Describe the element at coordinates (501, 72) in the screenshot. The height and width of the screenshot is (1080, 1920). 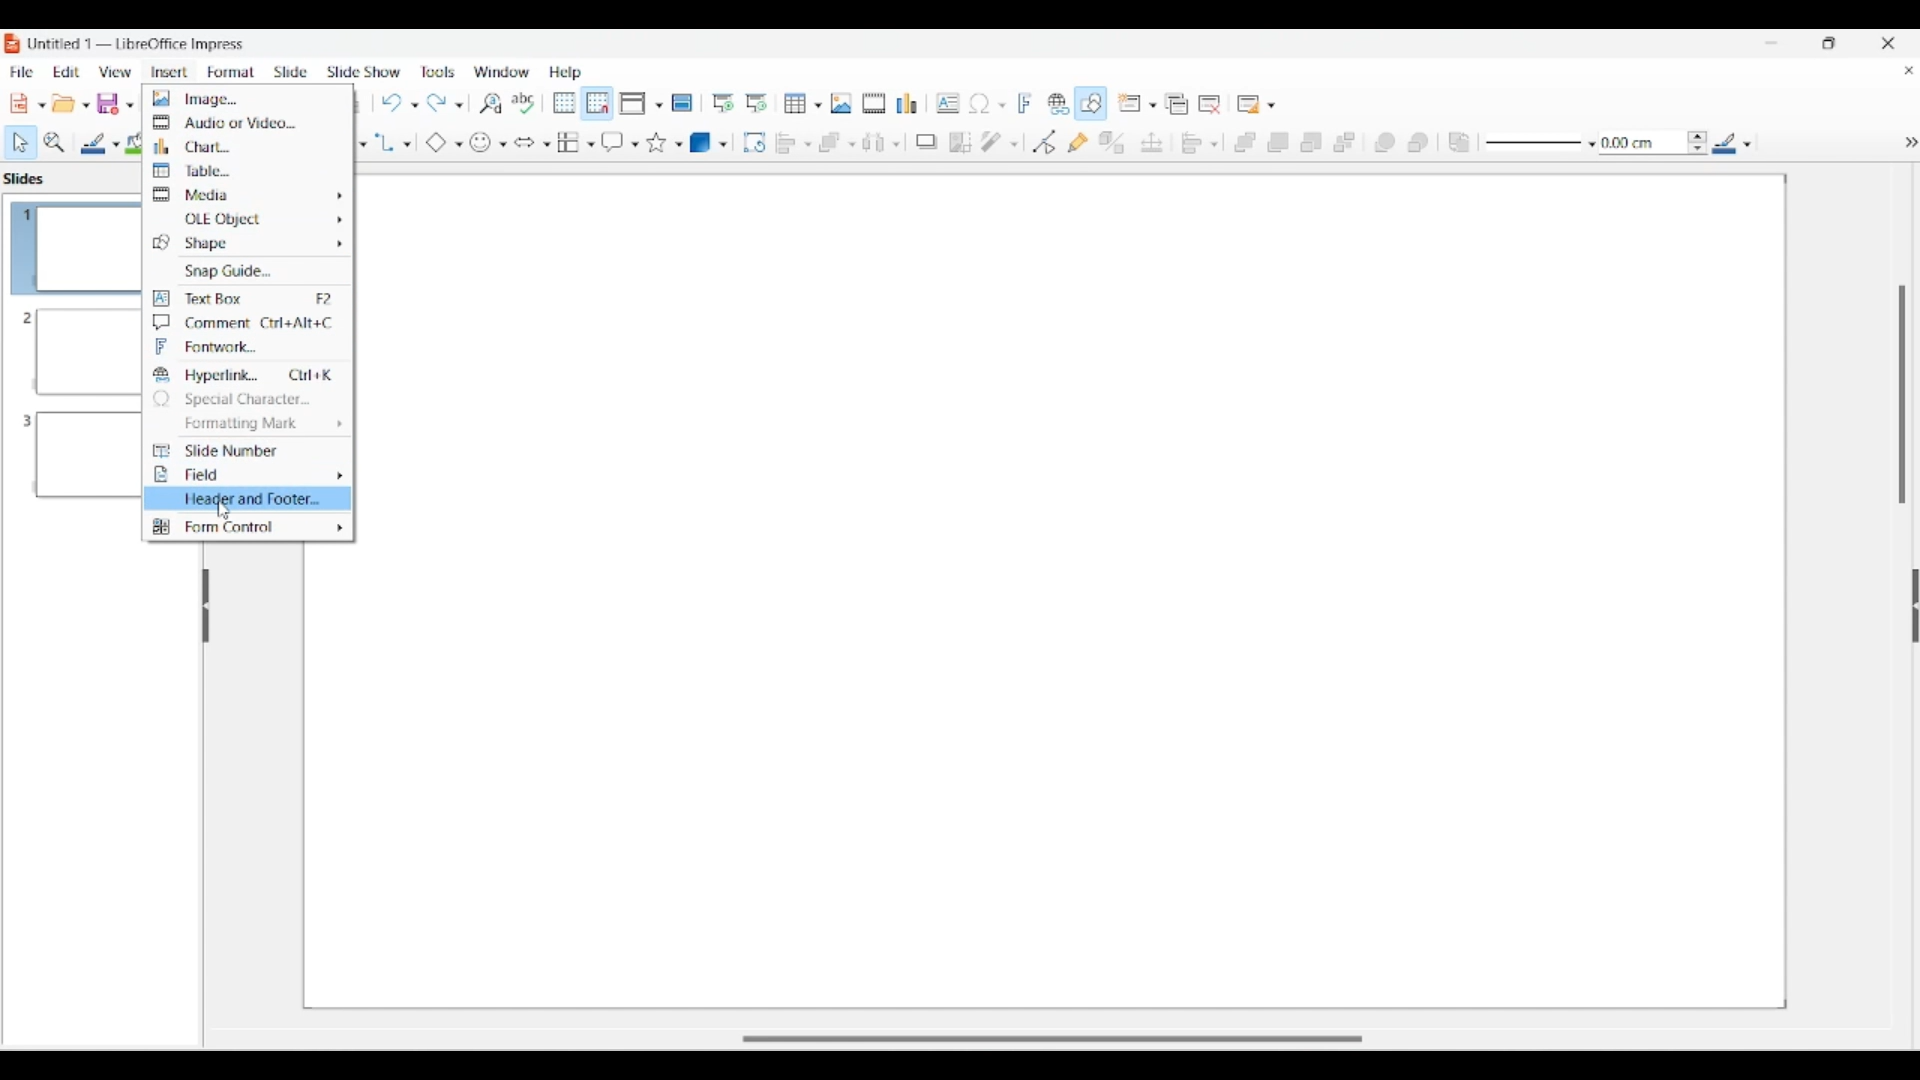
I see `Window menu` at that location.